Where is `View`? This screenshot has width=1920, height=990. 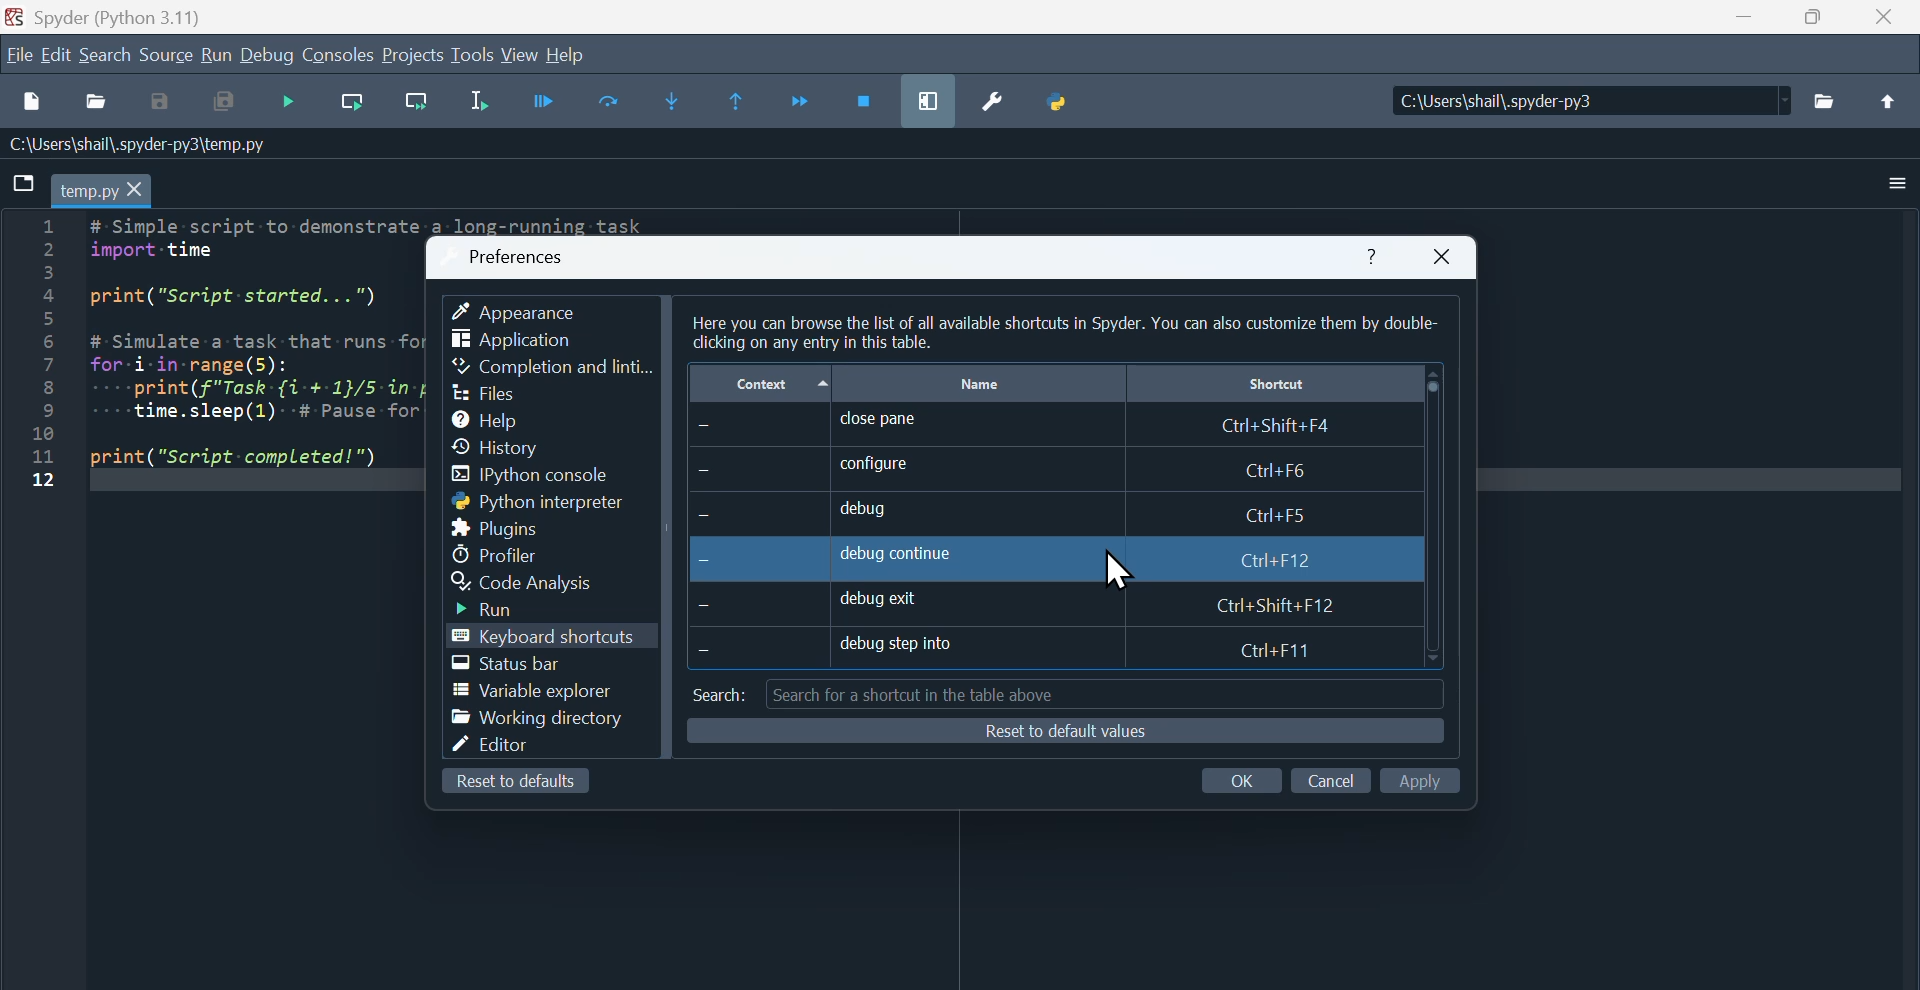
View is located at coordinates (523, 56).